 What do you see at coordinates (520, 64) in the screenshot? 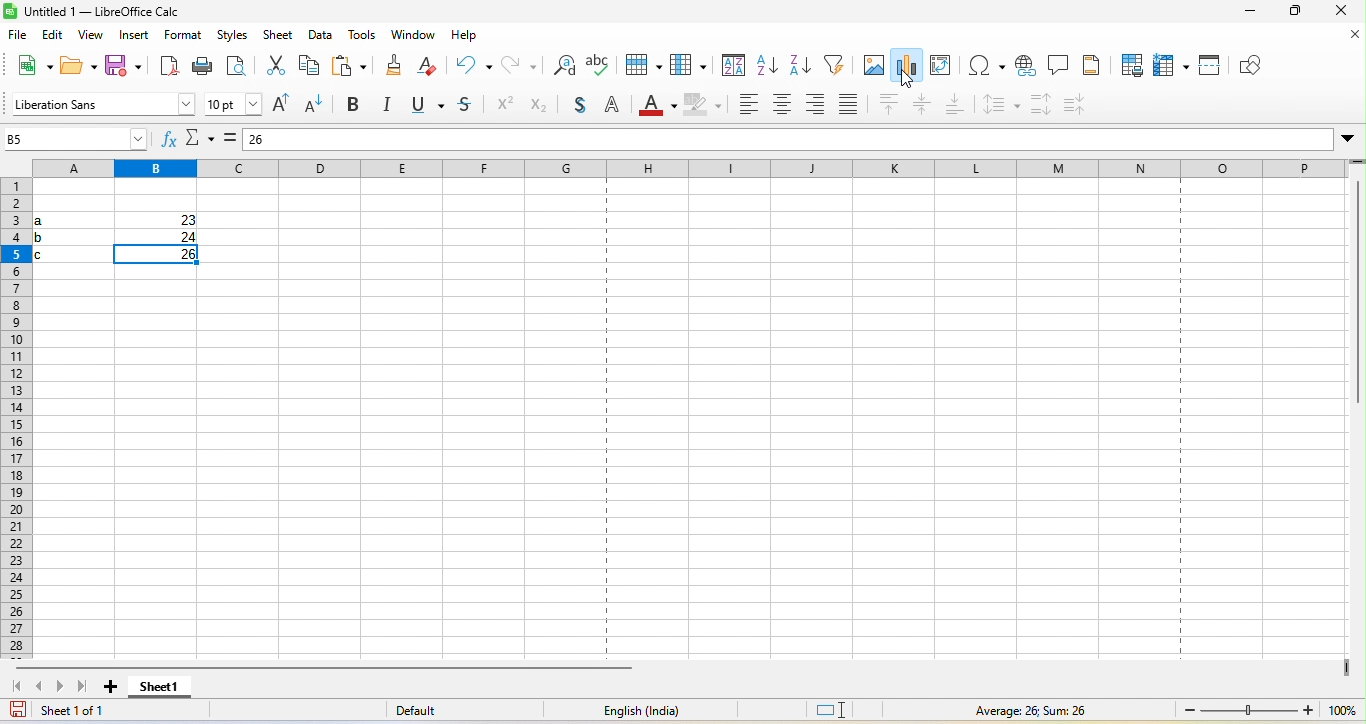
I see `redo` at bounding box center [520, 64].